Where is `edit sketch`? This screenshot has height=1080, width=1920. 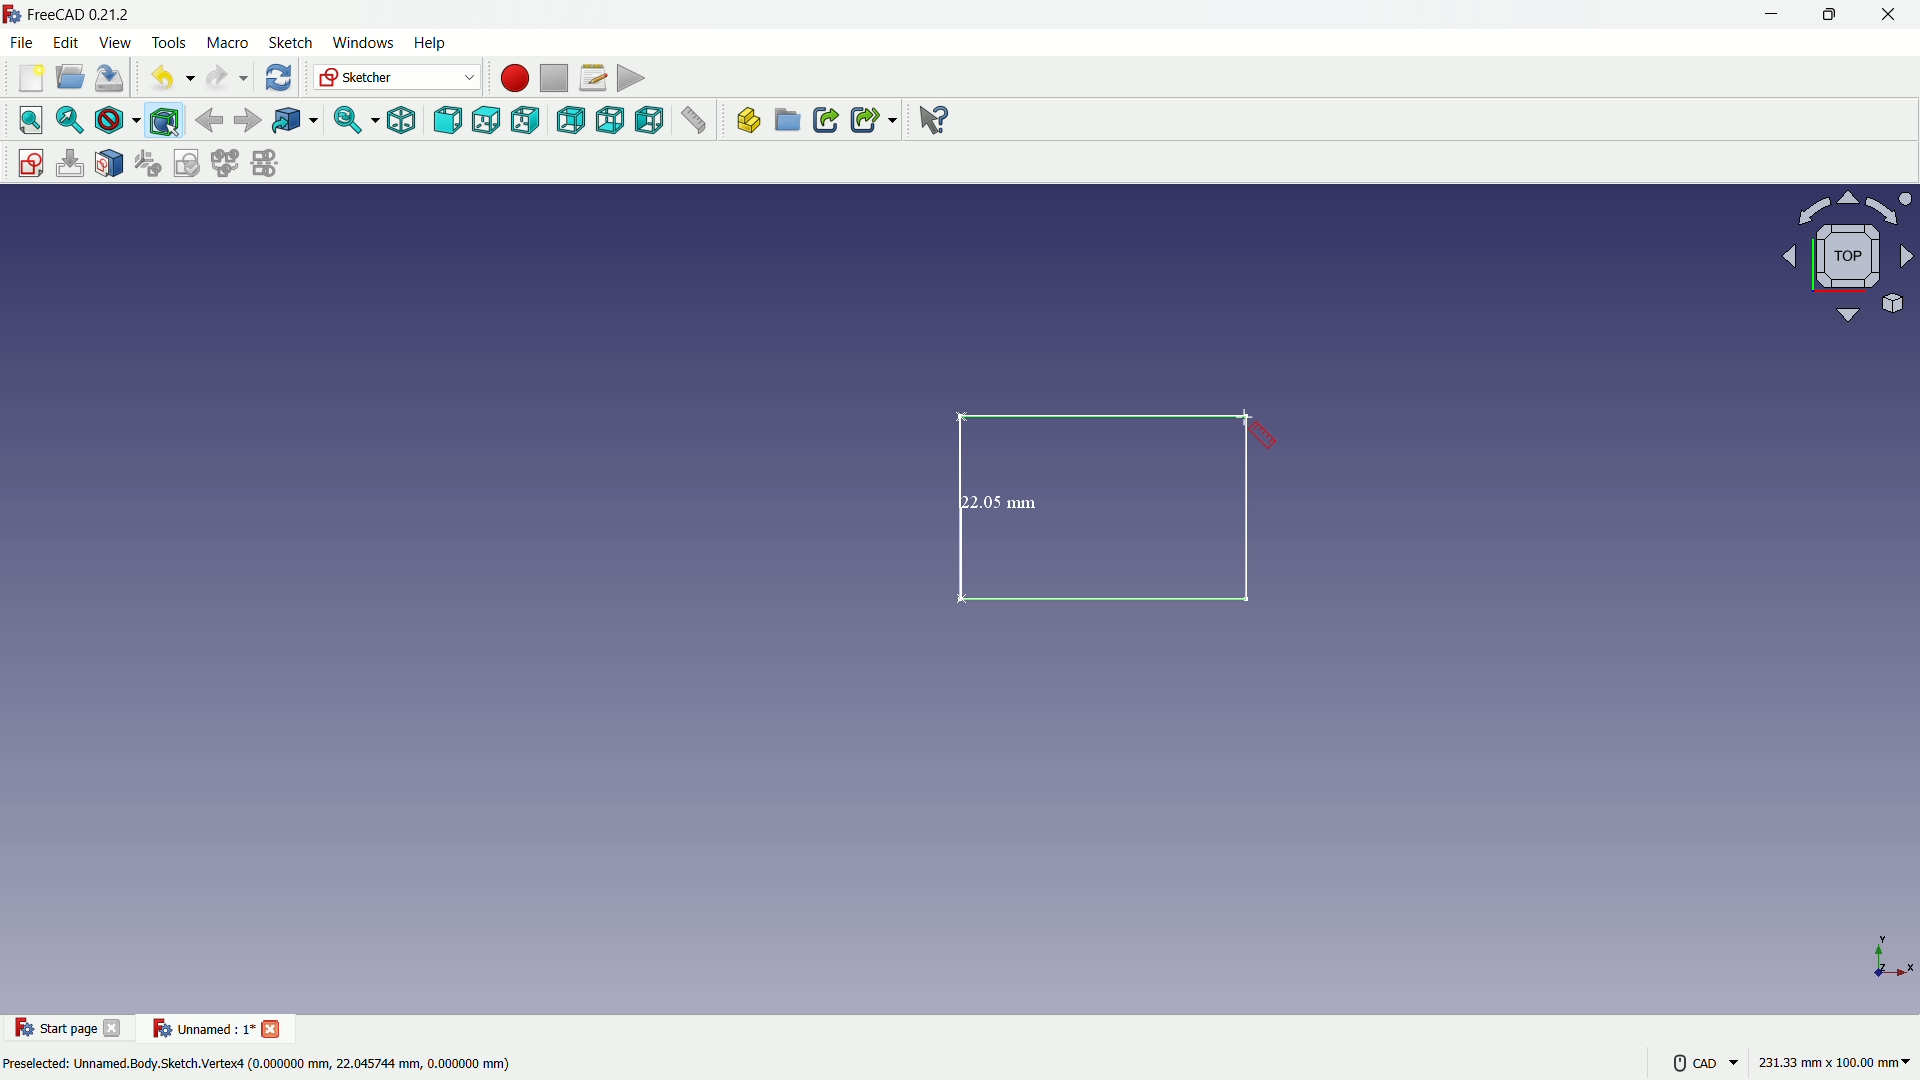 edit sketch is located at coordinates (69, 163).